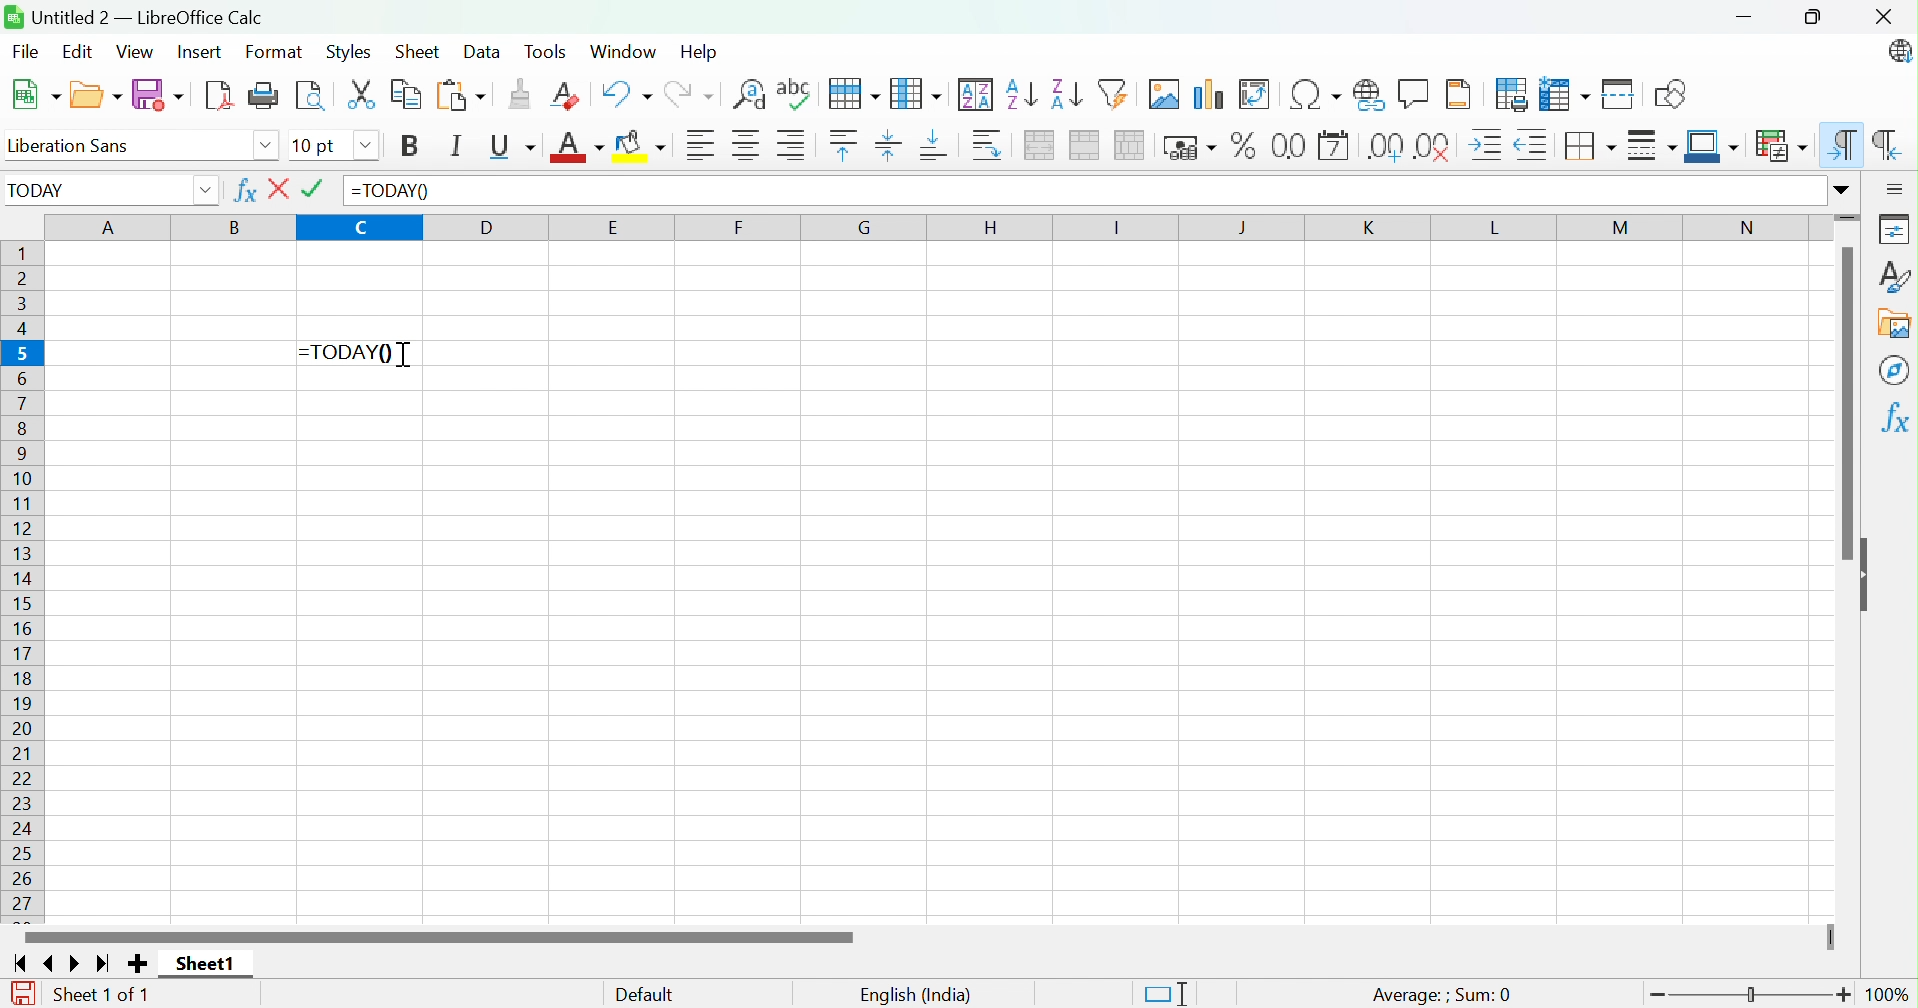  What do you see at coordinates (1533, 147) in the screenshot?
I see `Decrease indent` at bounding box center [1533, 147].